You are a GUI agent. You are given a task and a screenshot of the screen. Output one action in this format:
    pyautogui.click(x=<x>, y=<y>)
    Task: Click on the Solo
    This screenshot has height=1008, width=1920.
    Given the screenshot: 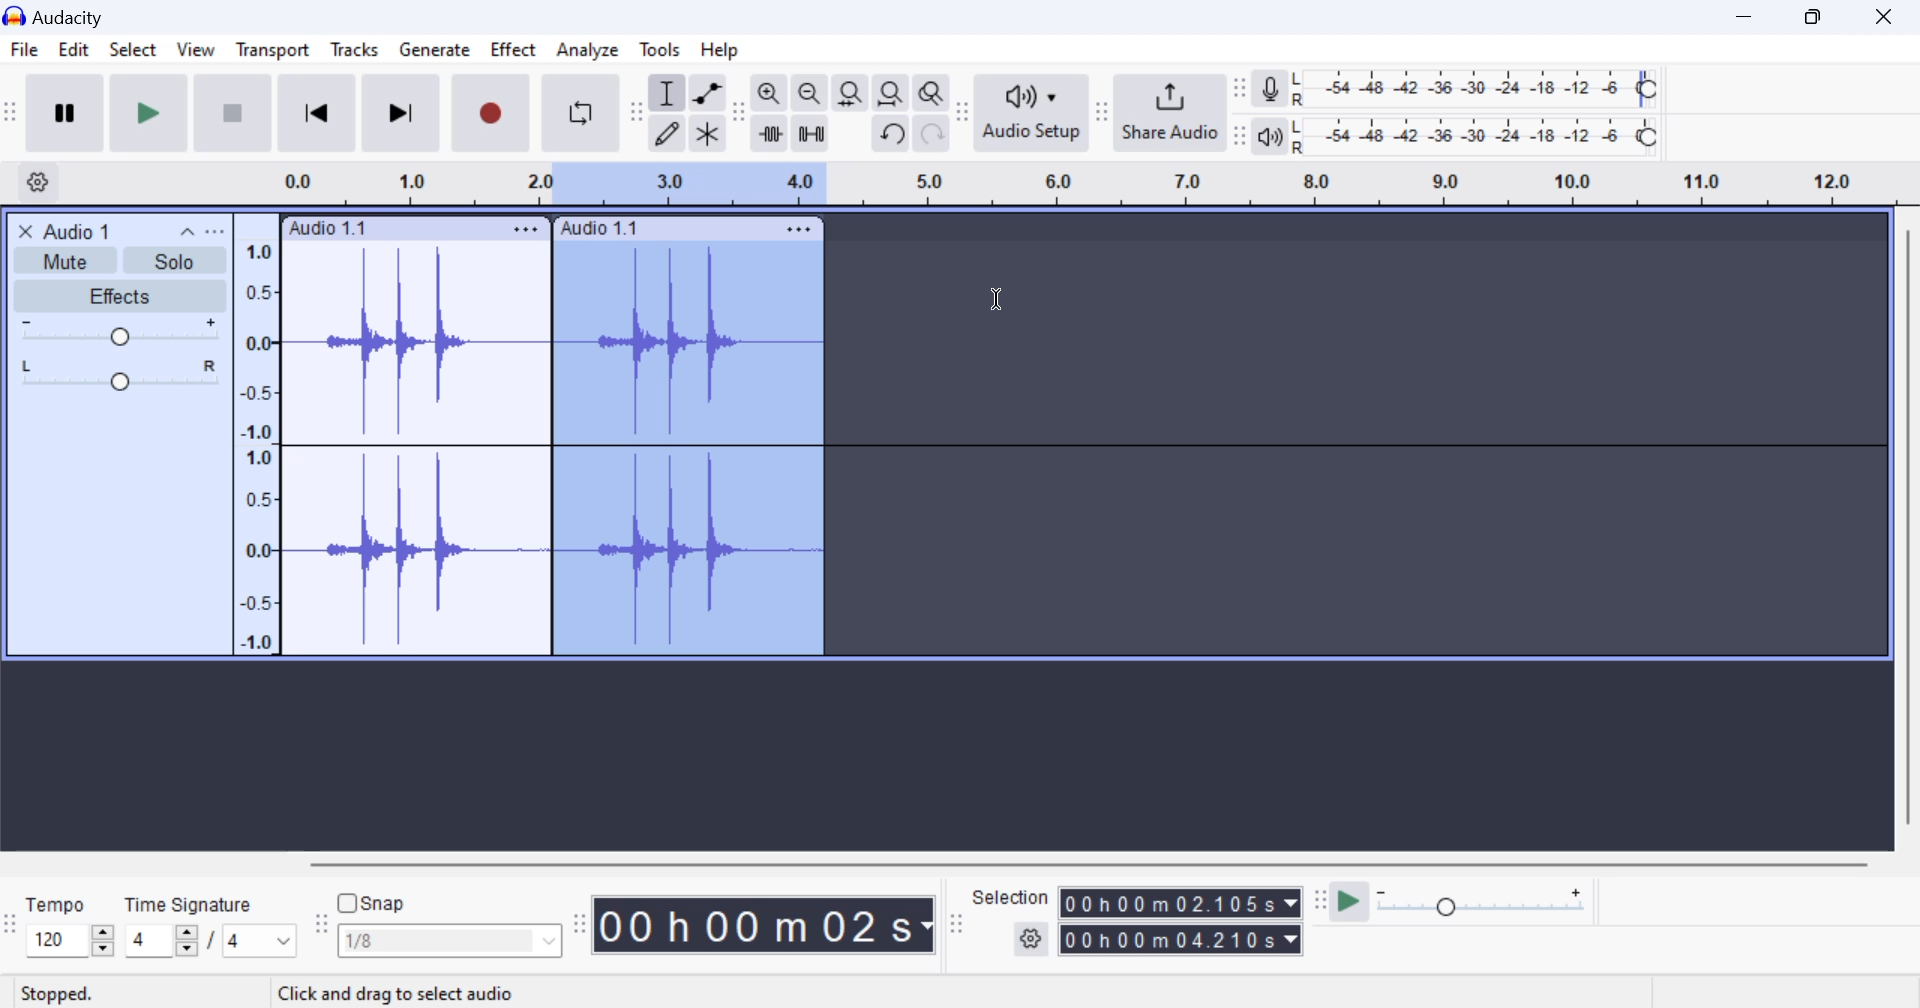 What is the action you would take?
    pyautogui.click(x=176, y=261)
    